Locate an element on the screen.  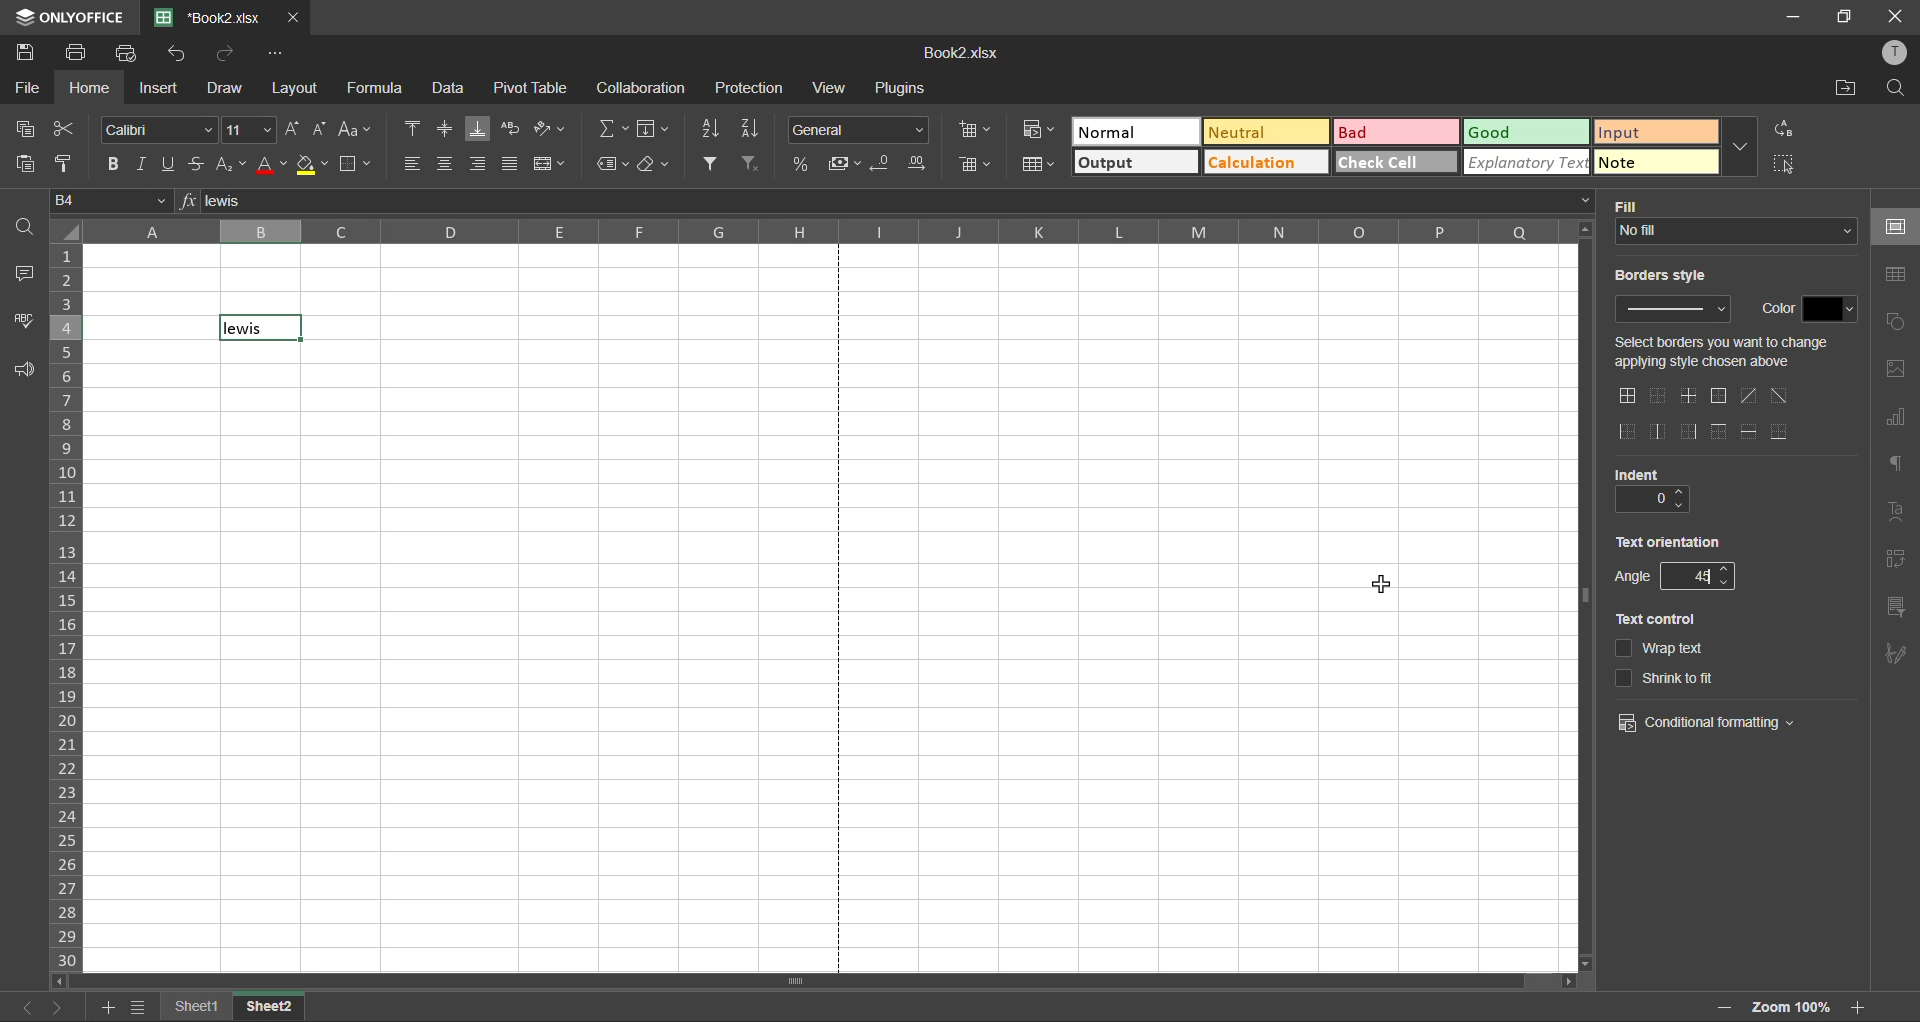
change angle is located at coordinates (1686, 575).